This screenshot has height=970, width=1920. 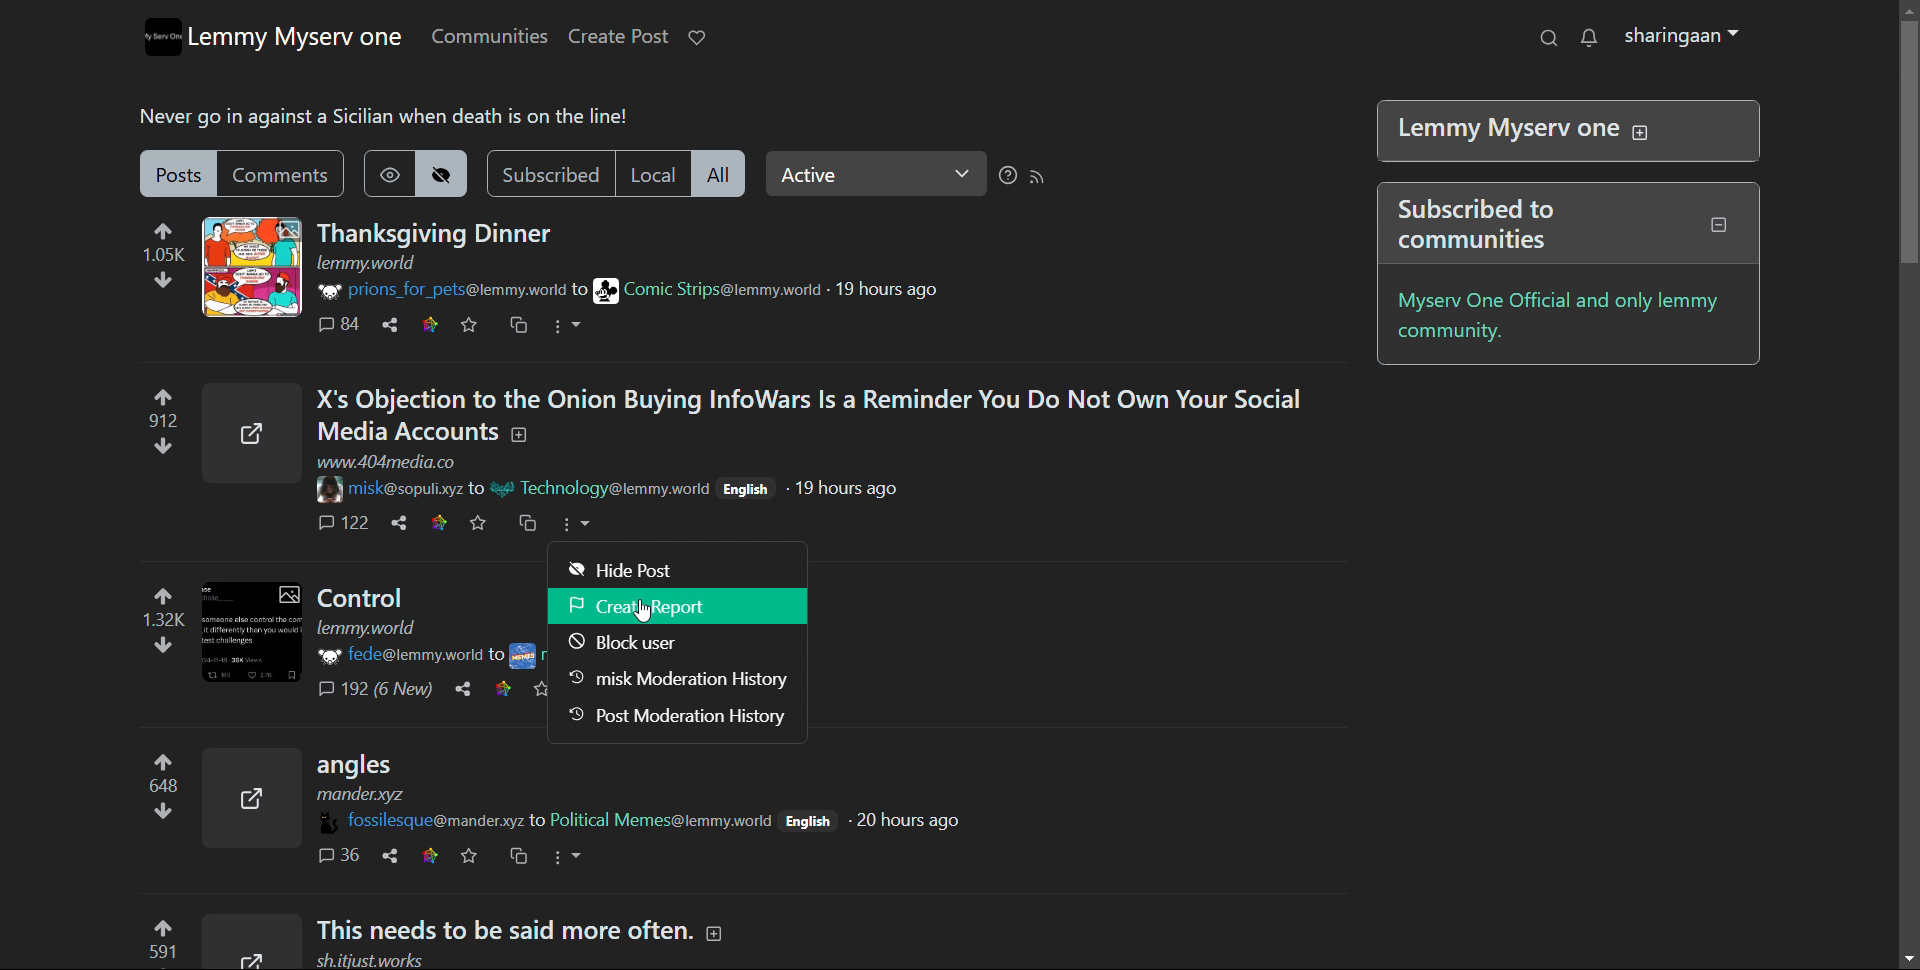 What do you see at coordinates (437, 234) in the screenshot?
I see `post on "Thanksgiving Dinner"` at bounding box center [437, 234].